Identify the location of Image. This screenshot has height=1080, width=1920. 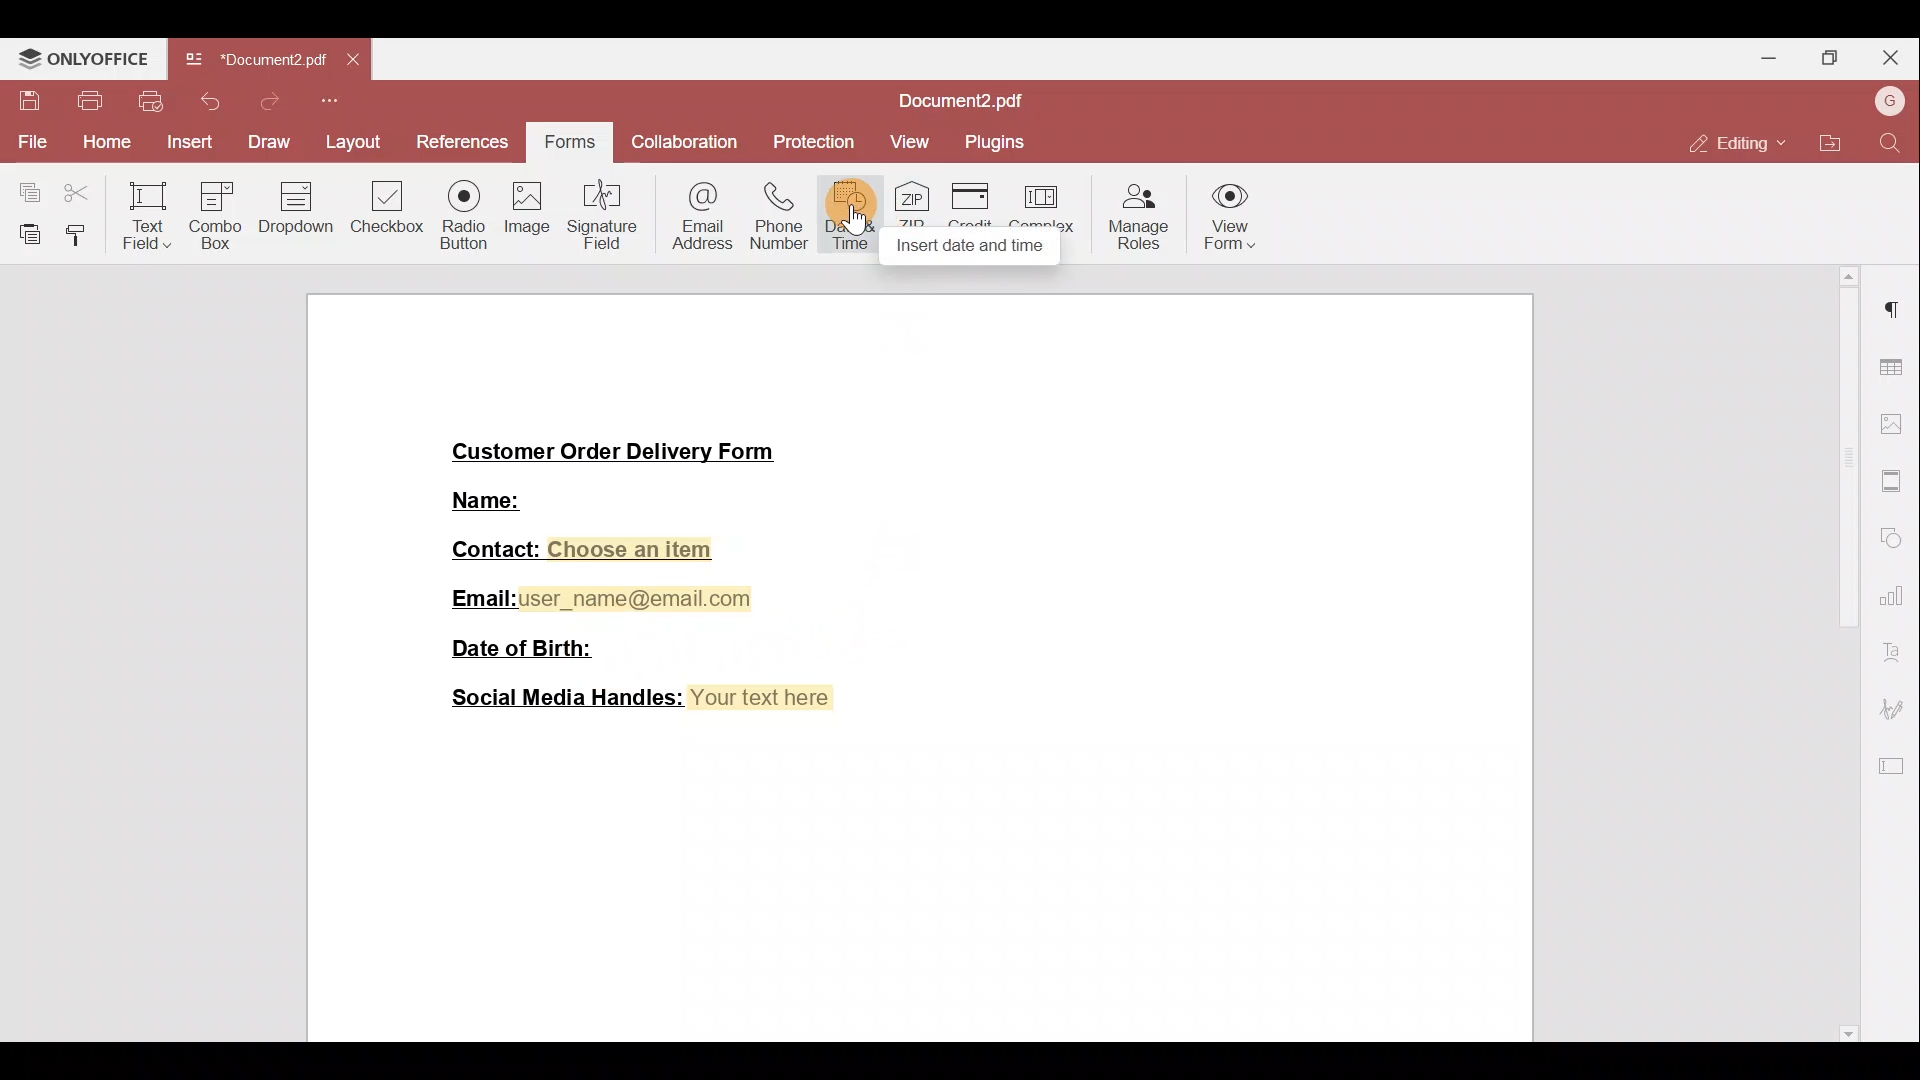
(527, 215).